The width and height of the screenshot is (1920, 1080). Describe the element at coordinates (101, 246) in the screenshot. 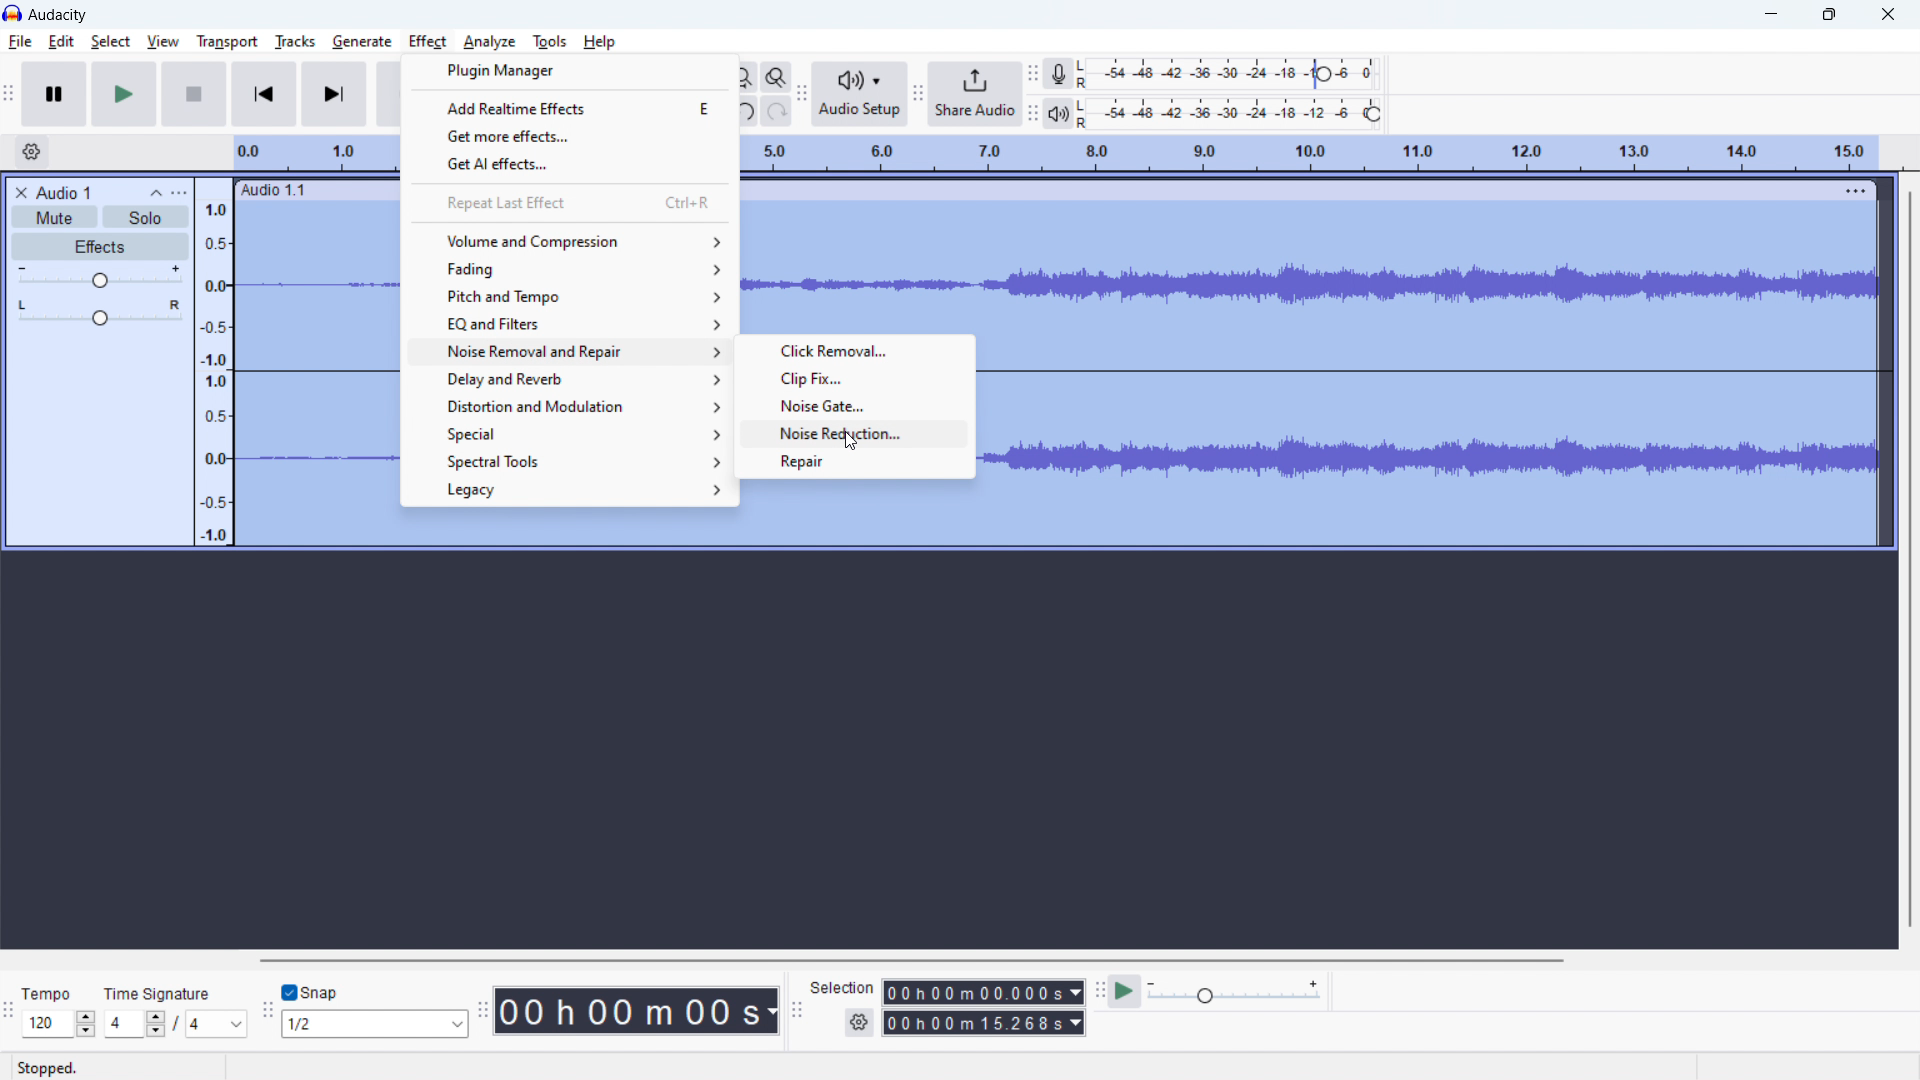

I see `effects` at that location.